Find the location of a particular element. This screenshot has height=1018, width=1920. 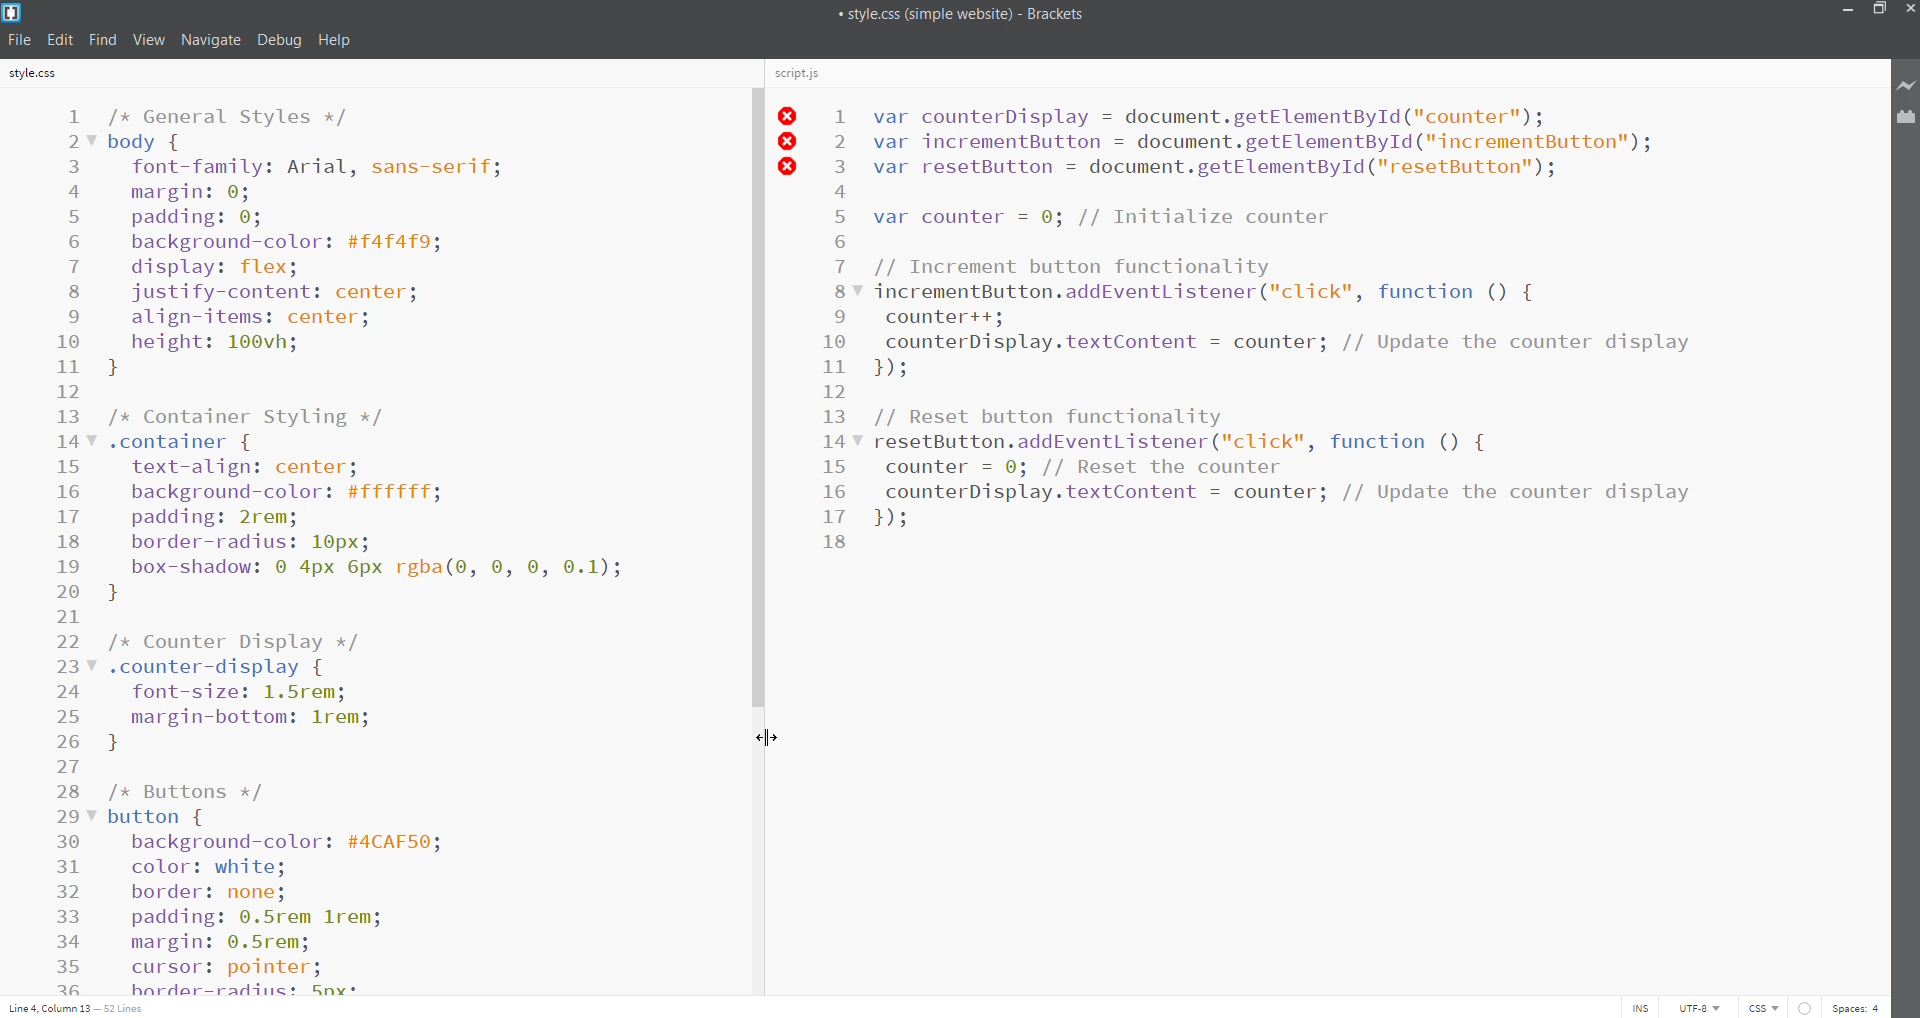

edit is located at coordinates (60, 40).